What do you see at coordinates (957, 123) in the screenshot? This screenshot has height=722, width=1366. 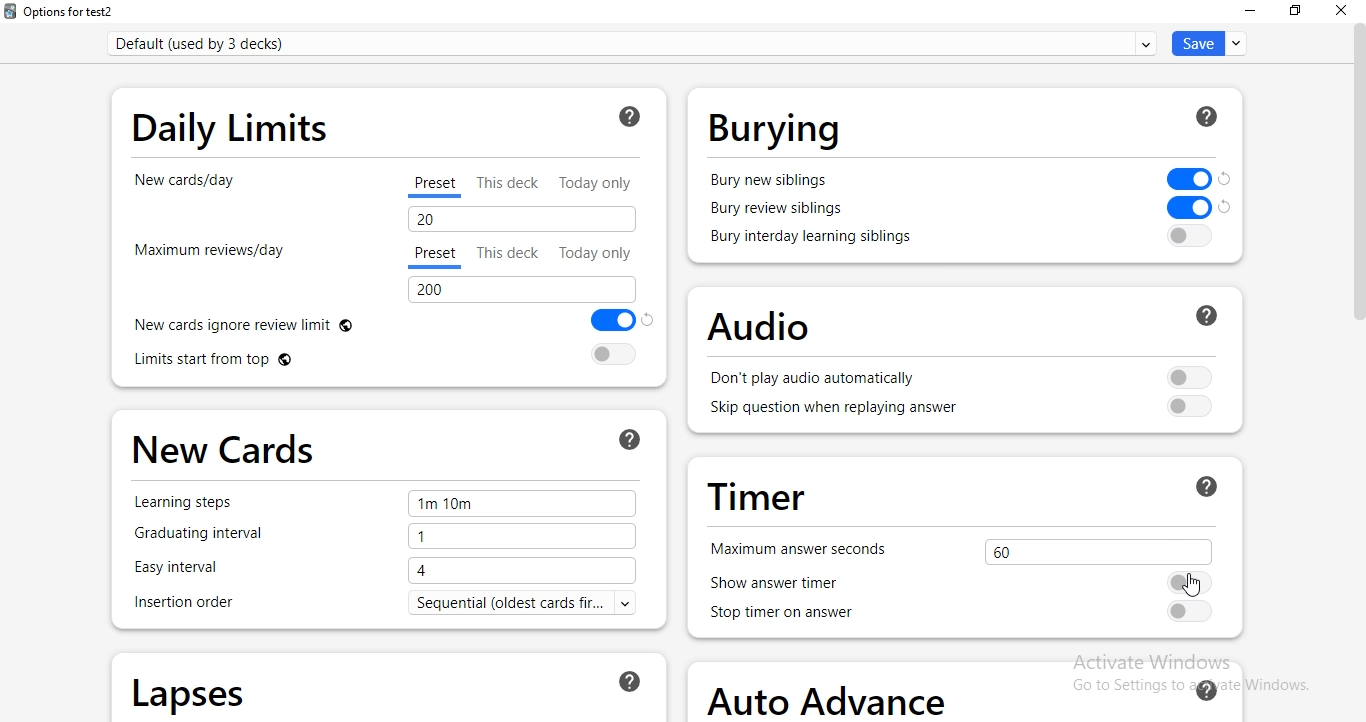 I see `burying` at bounding box center [957, 123].